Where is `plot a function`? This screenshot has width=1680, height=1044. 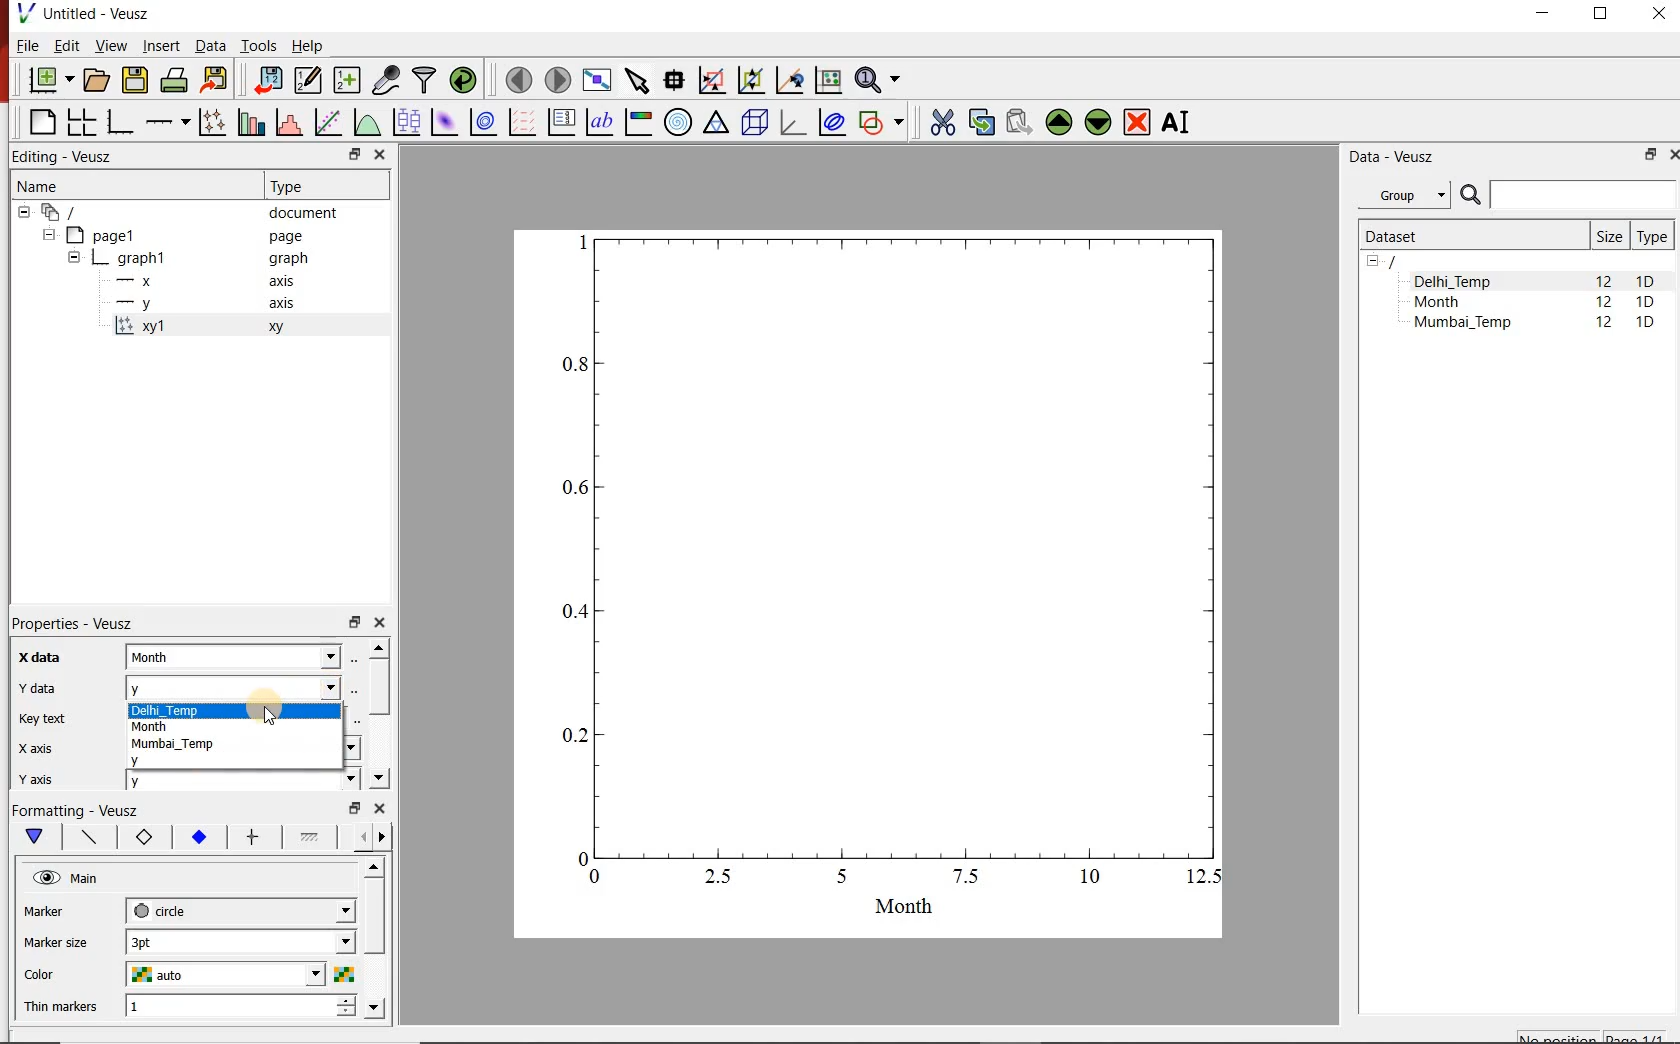
plot a function is located at coordinates (367, 122).